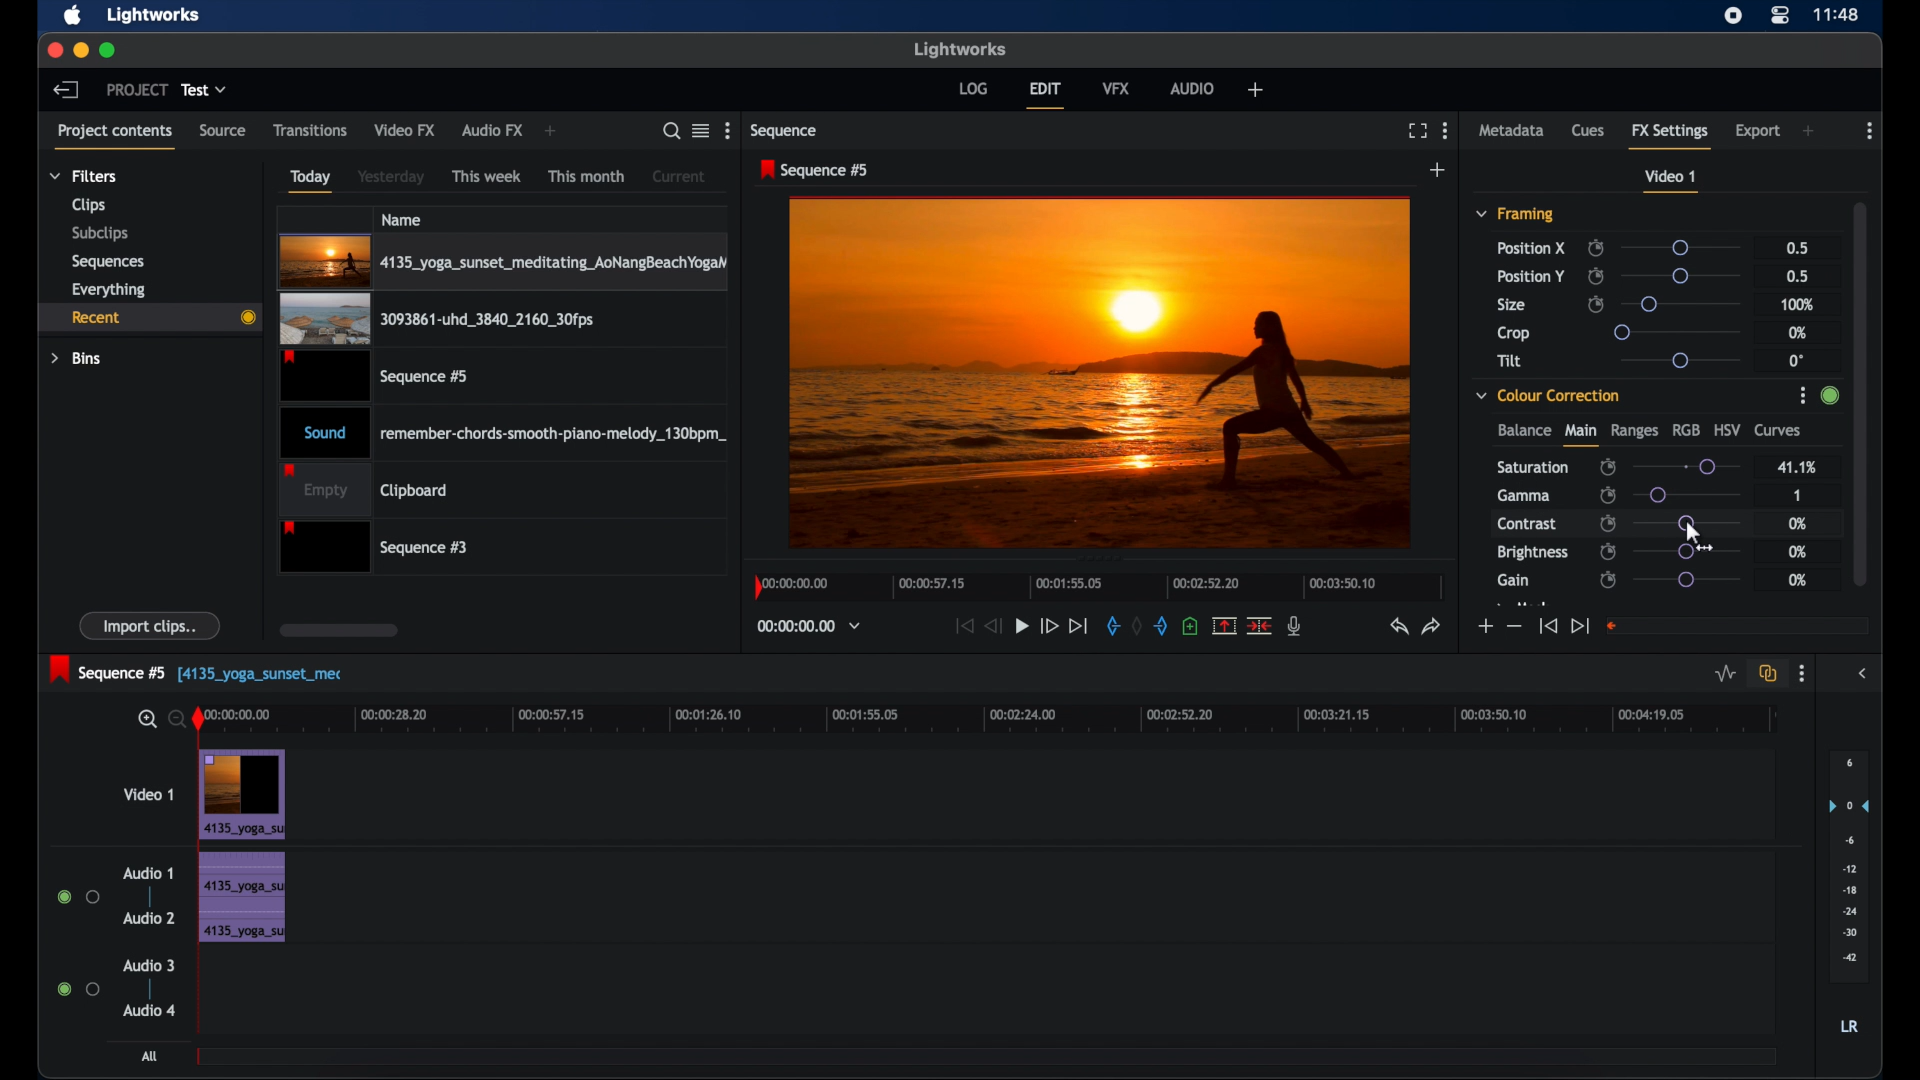 The width and height of the screenshot is (1920, 1080). What do you see at coordinates (1734, 15) in the screenshot?
I see `screen recorder` at bounding box center [1734, 15].